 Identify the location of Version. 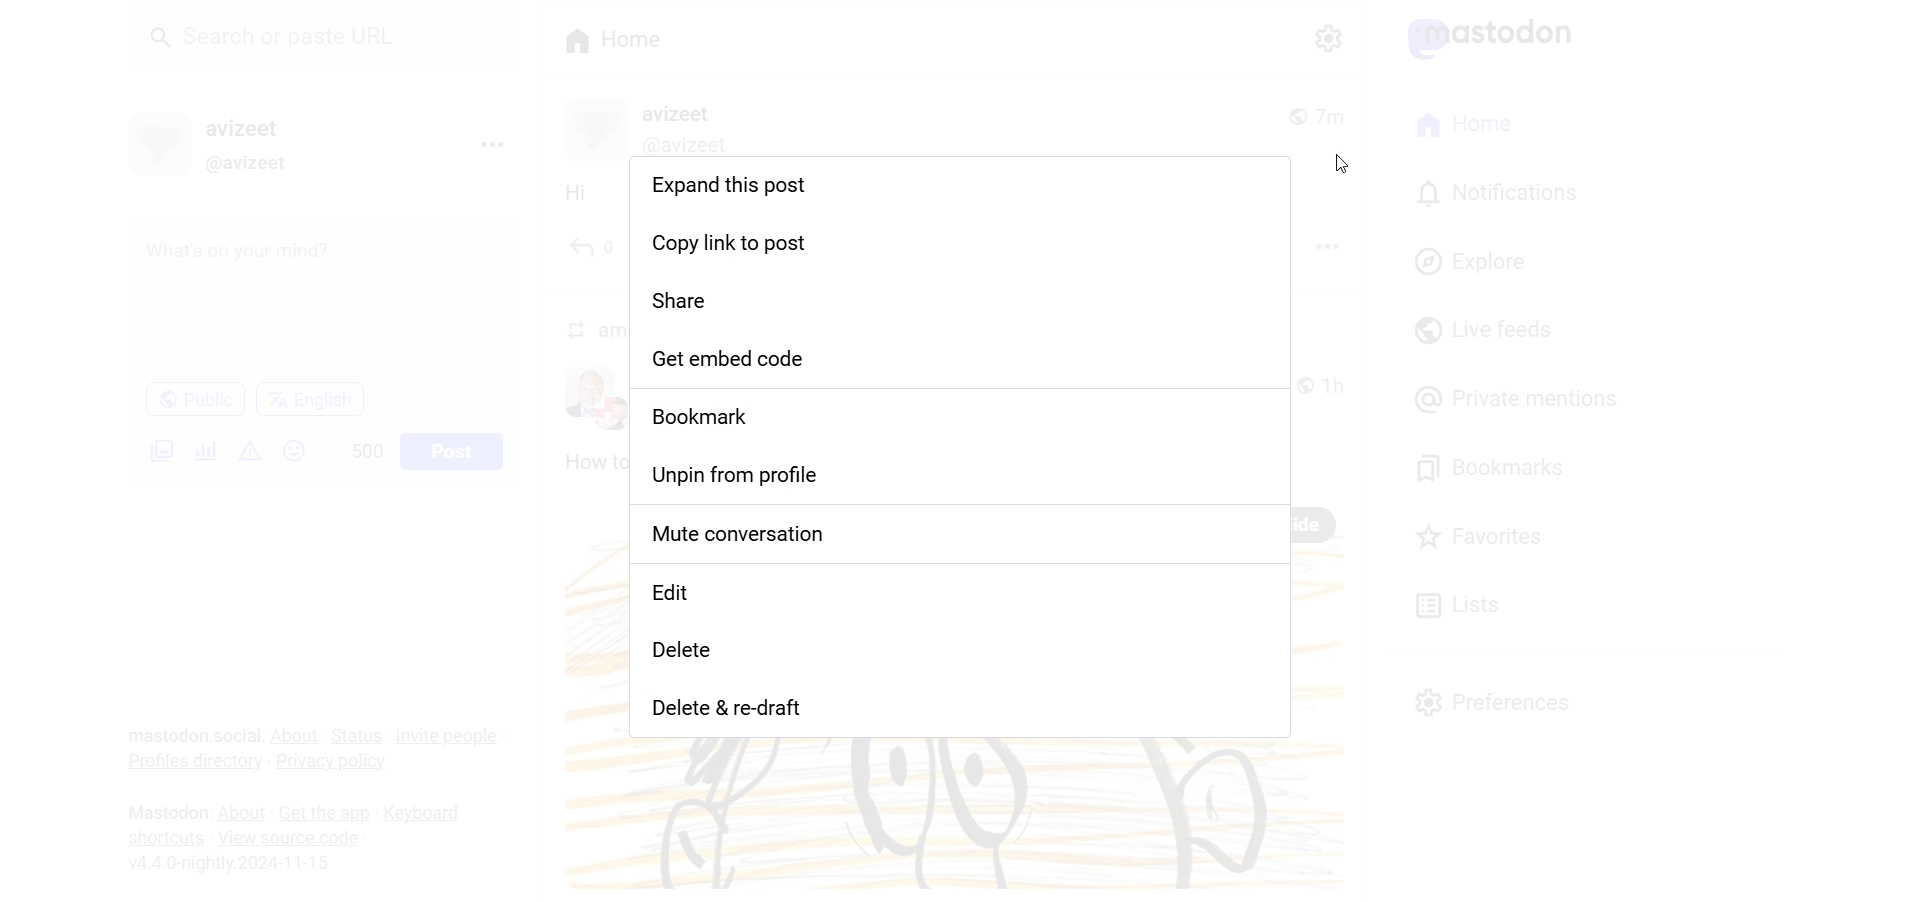
(236, 865).